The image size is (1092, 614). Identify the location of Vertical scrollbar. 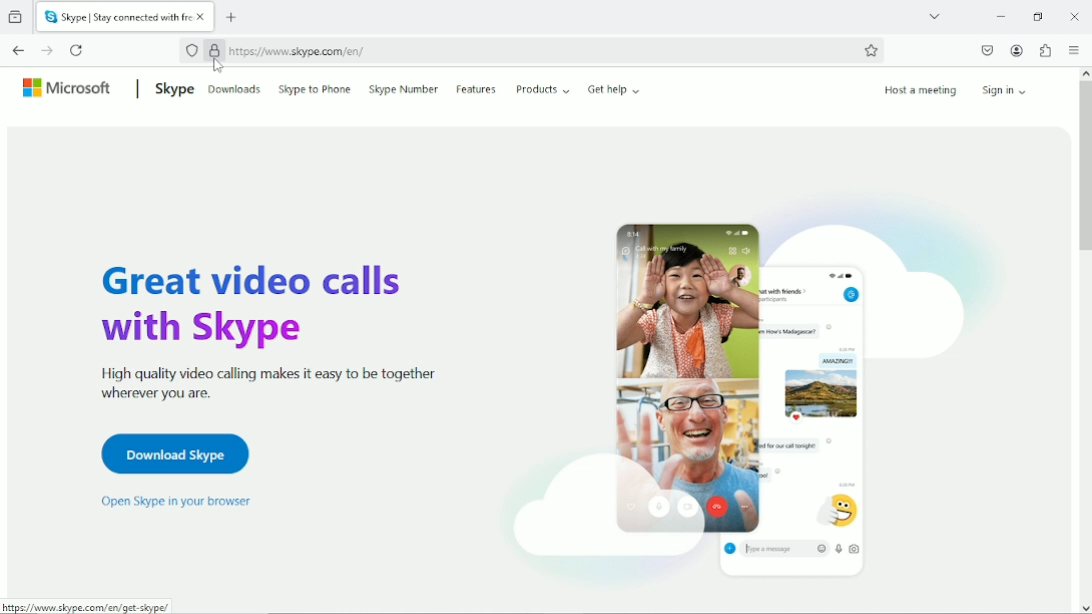
(1084, 169).